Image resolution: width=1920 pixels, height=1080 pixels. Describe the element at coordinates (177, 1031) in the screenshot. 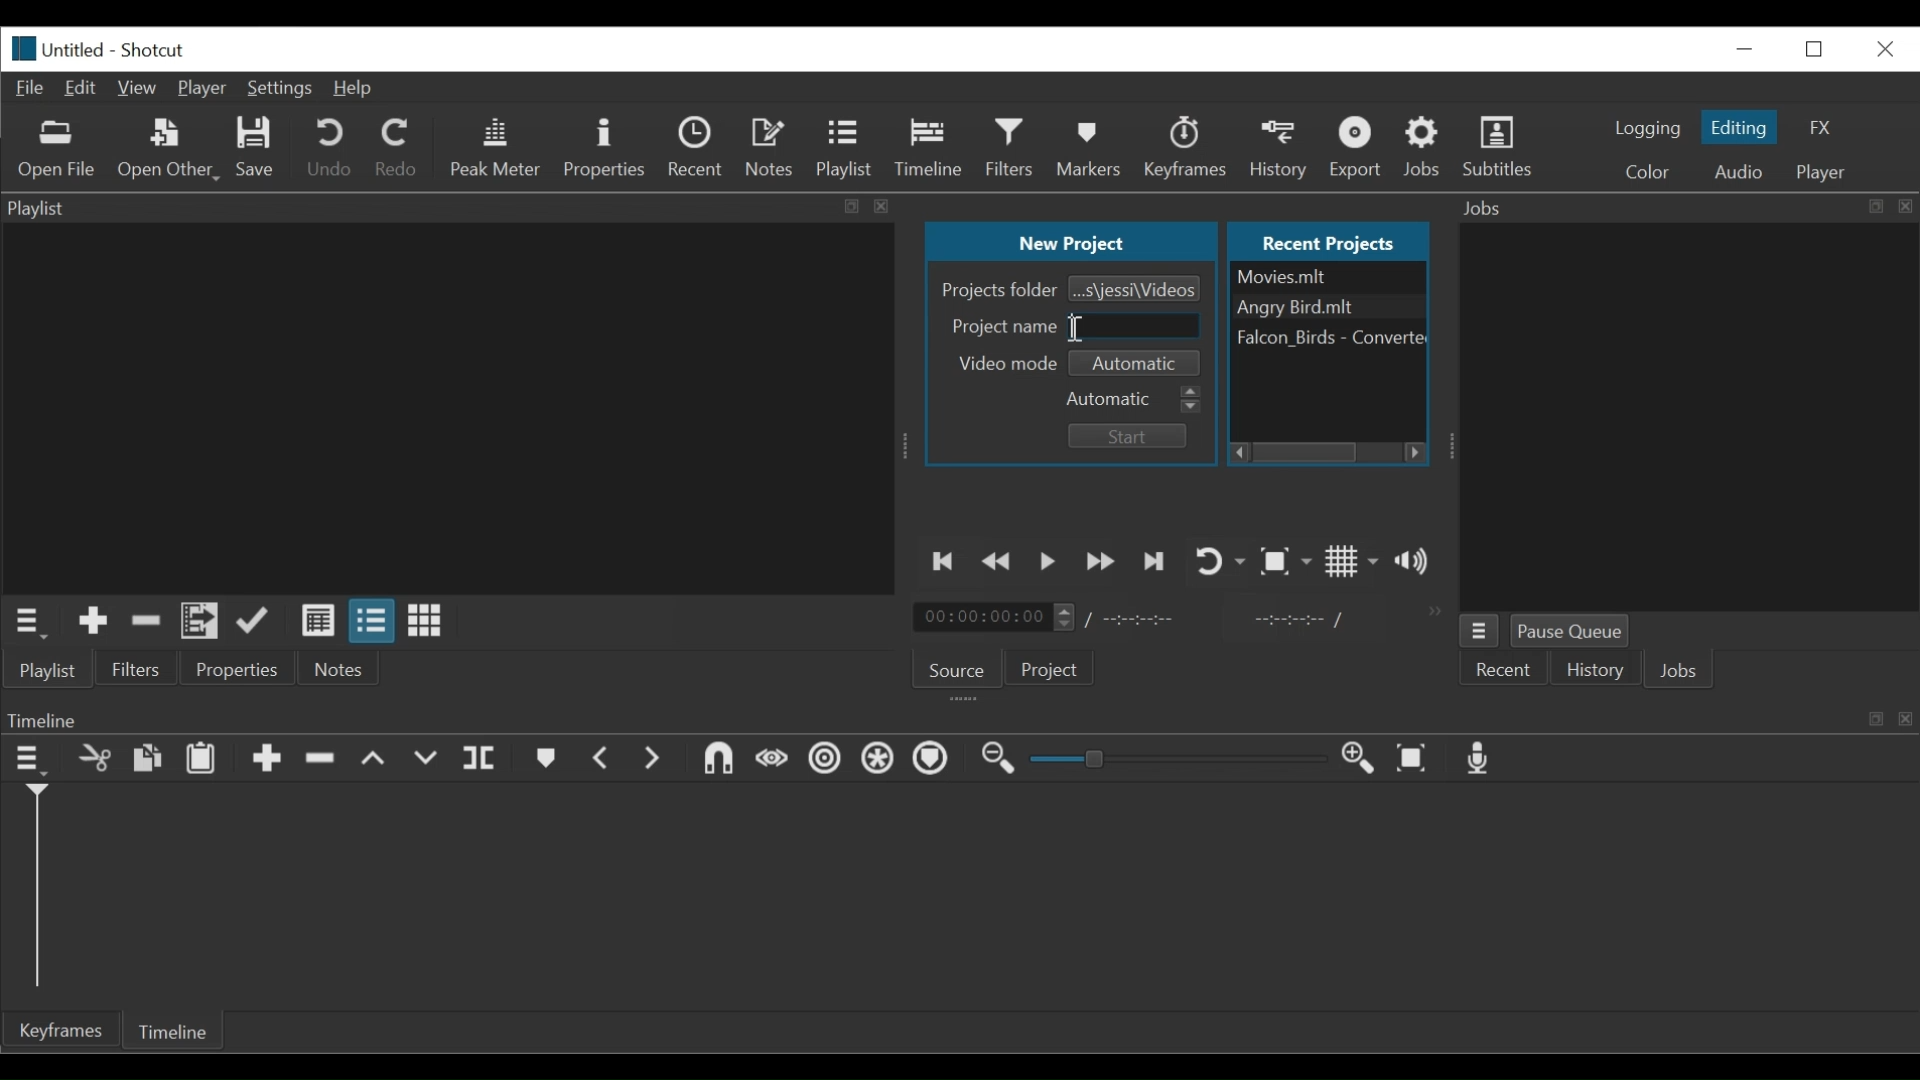

I see `Timeline` at that location.